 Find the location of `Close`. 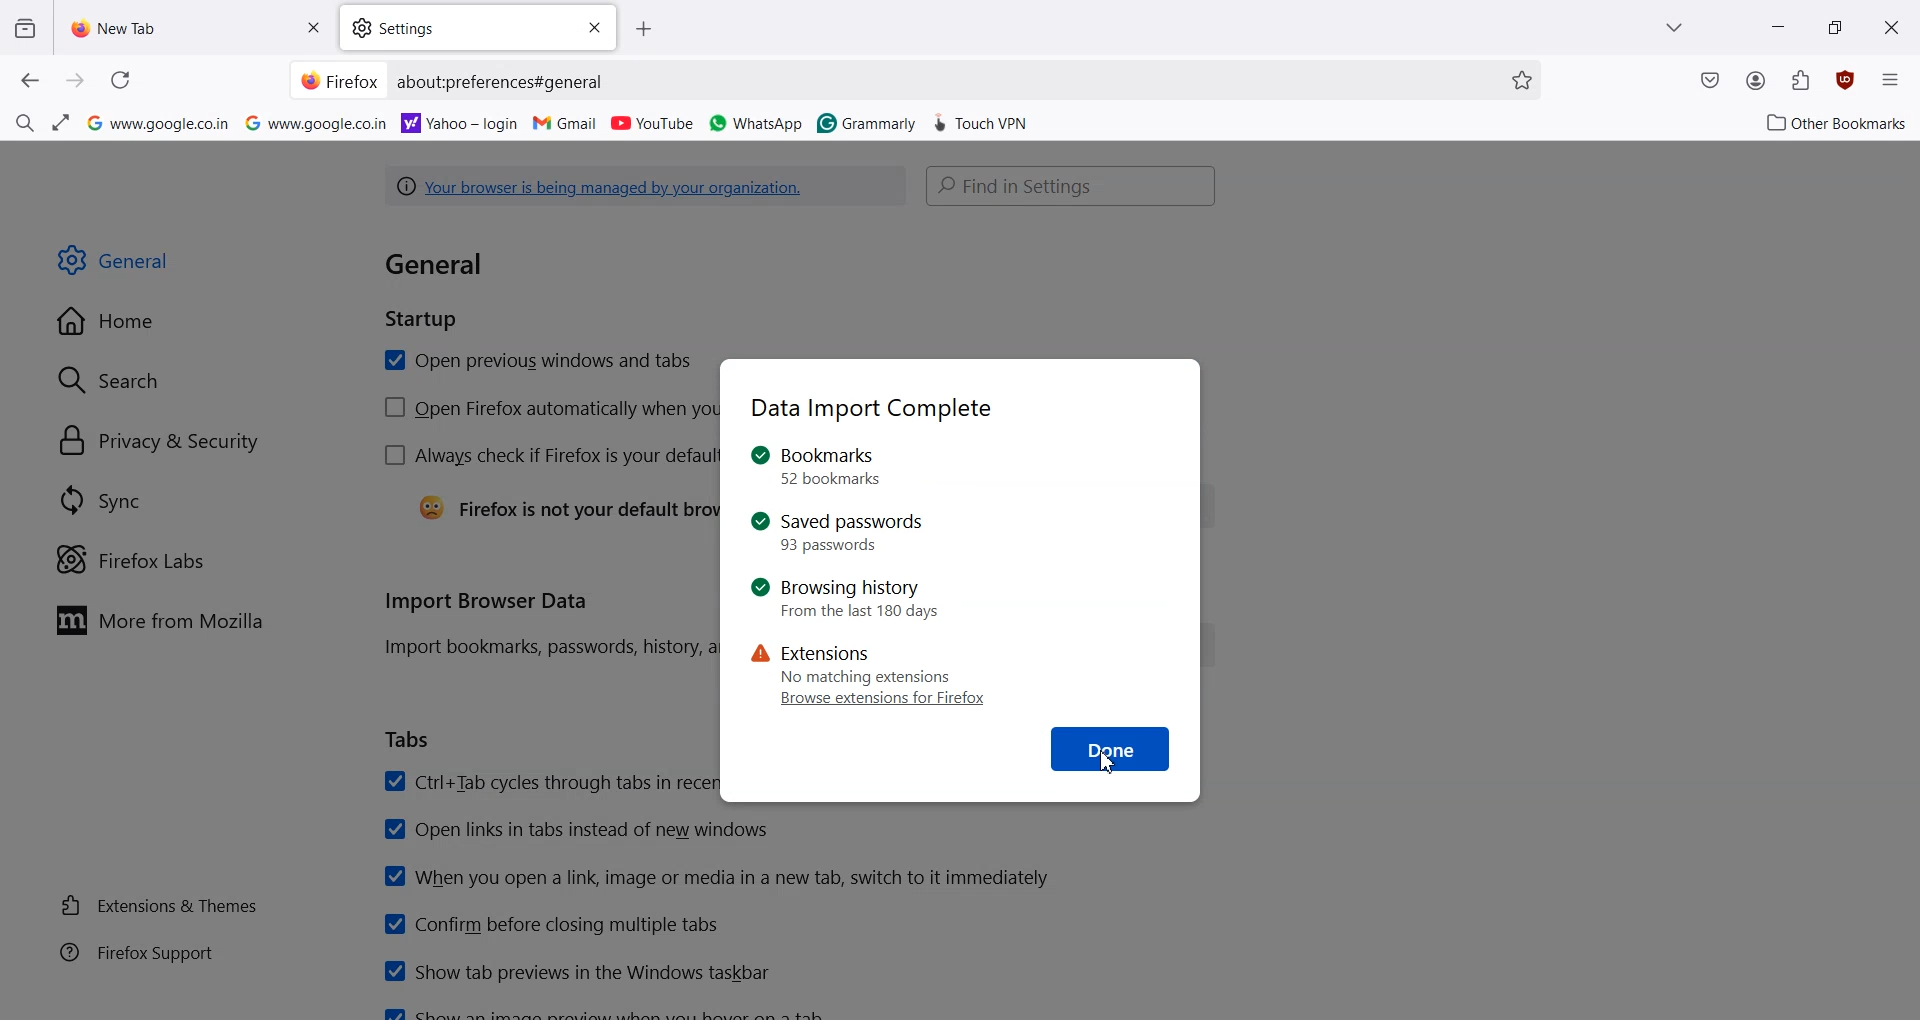

Close is located at coordinates (1893, 26).